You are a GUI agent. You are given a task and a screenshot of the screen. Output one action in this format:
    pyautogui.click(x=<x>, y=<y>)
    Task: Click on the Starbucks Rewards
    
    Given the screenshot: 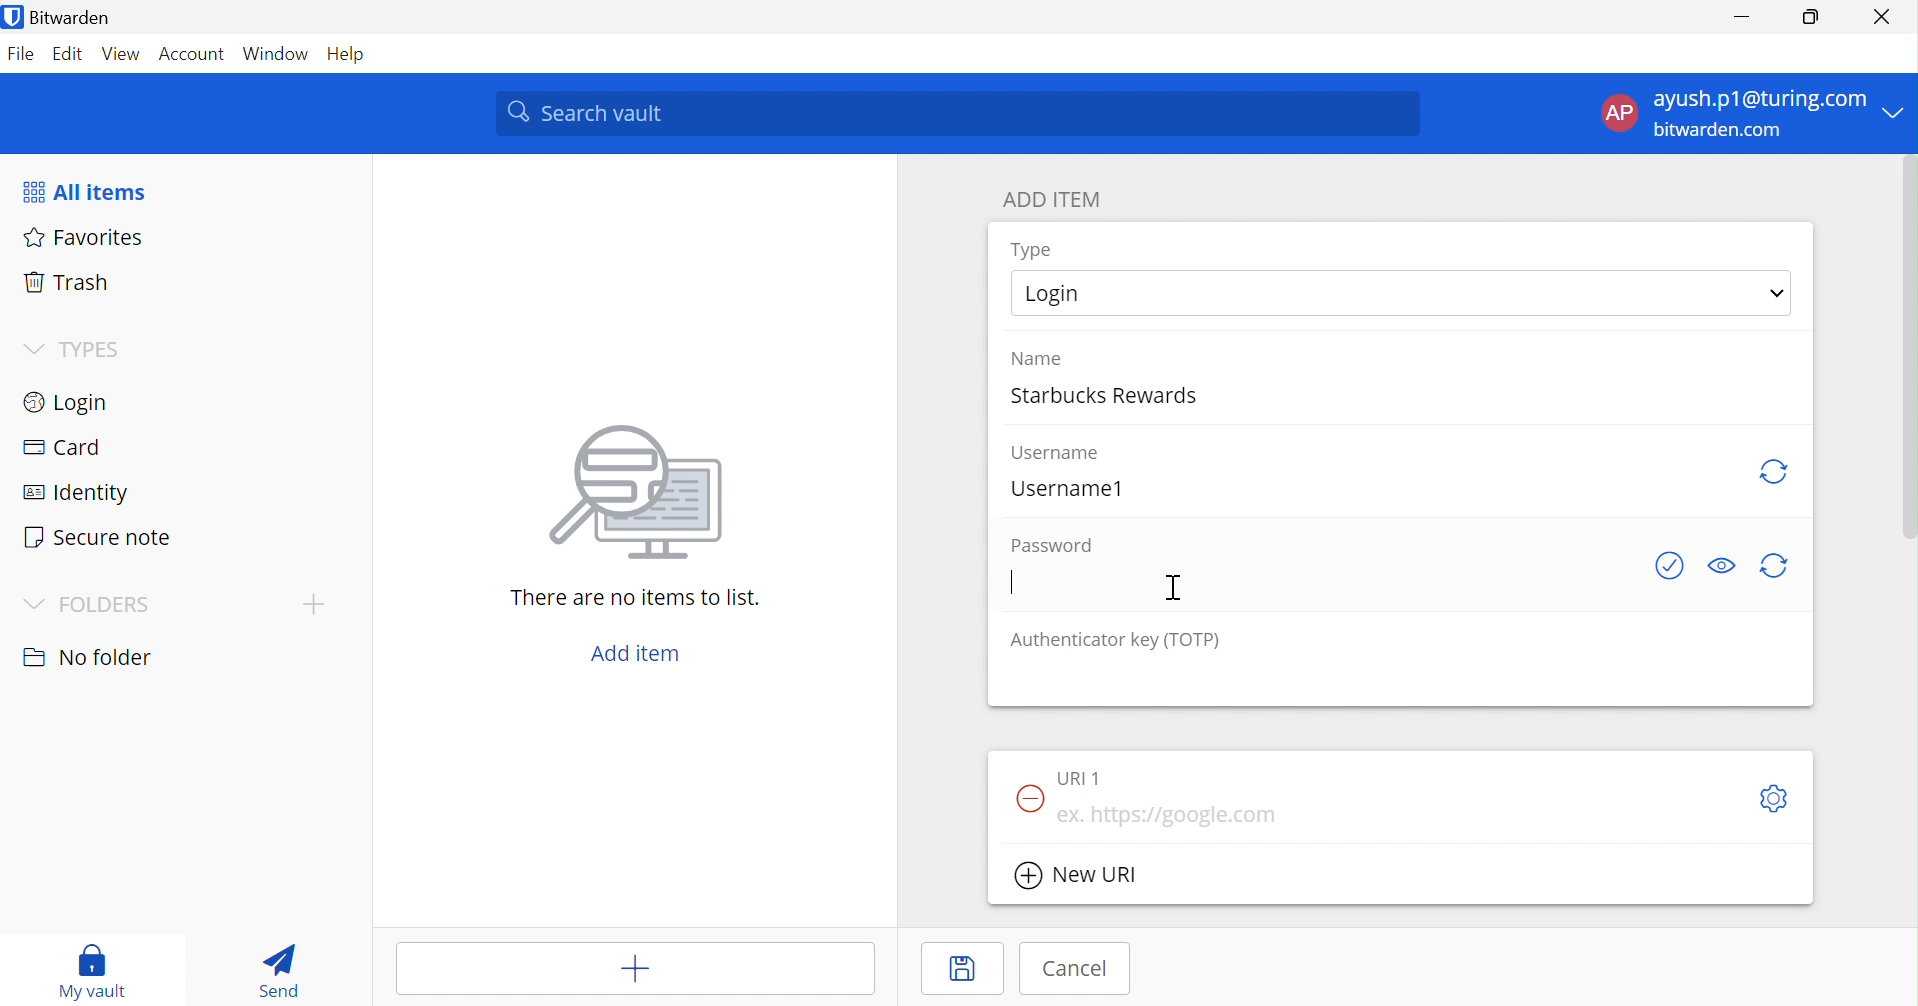 What is the action you would take?
    pyautogui.click(x=1111, y=392)
    